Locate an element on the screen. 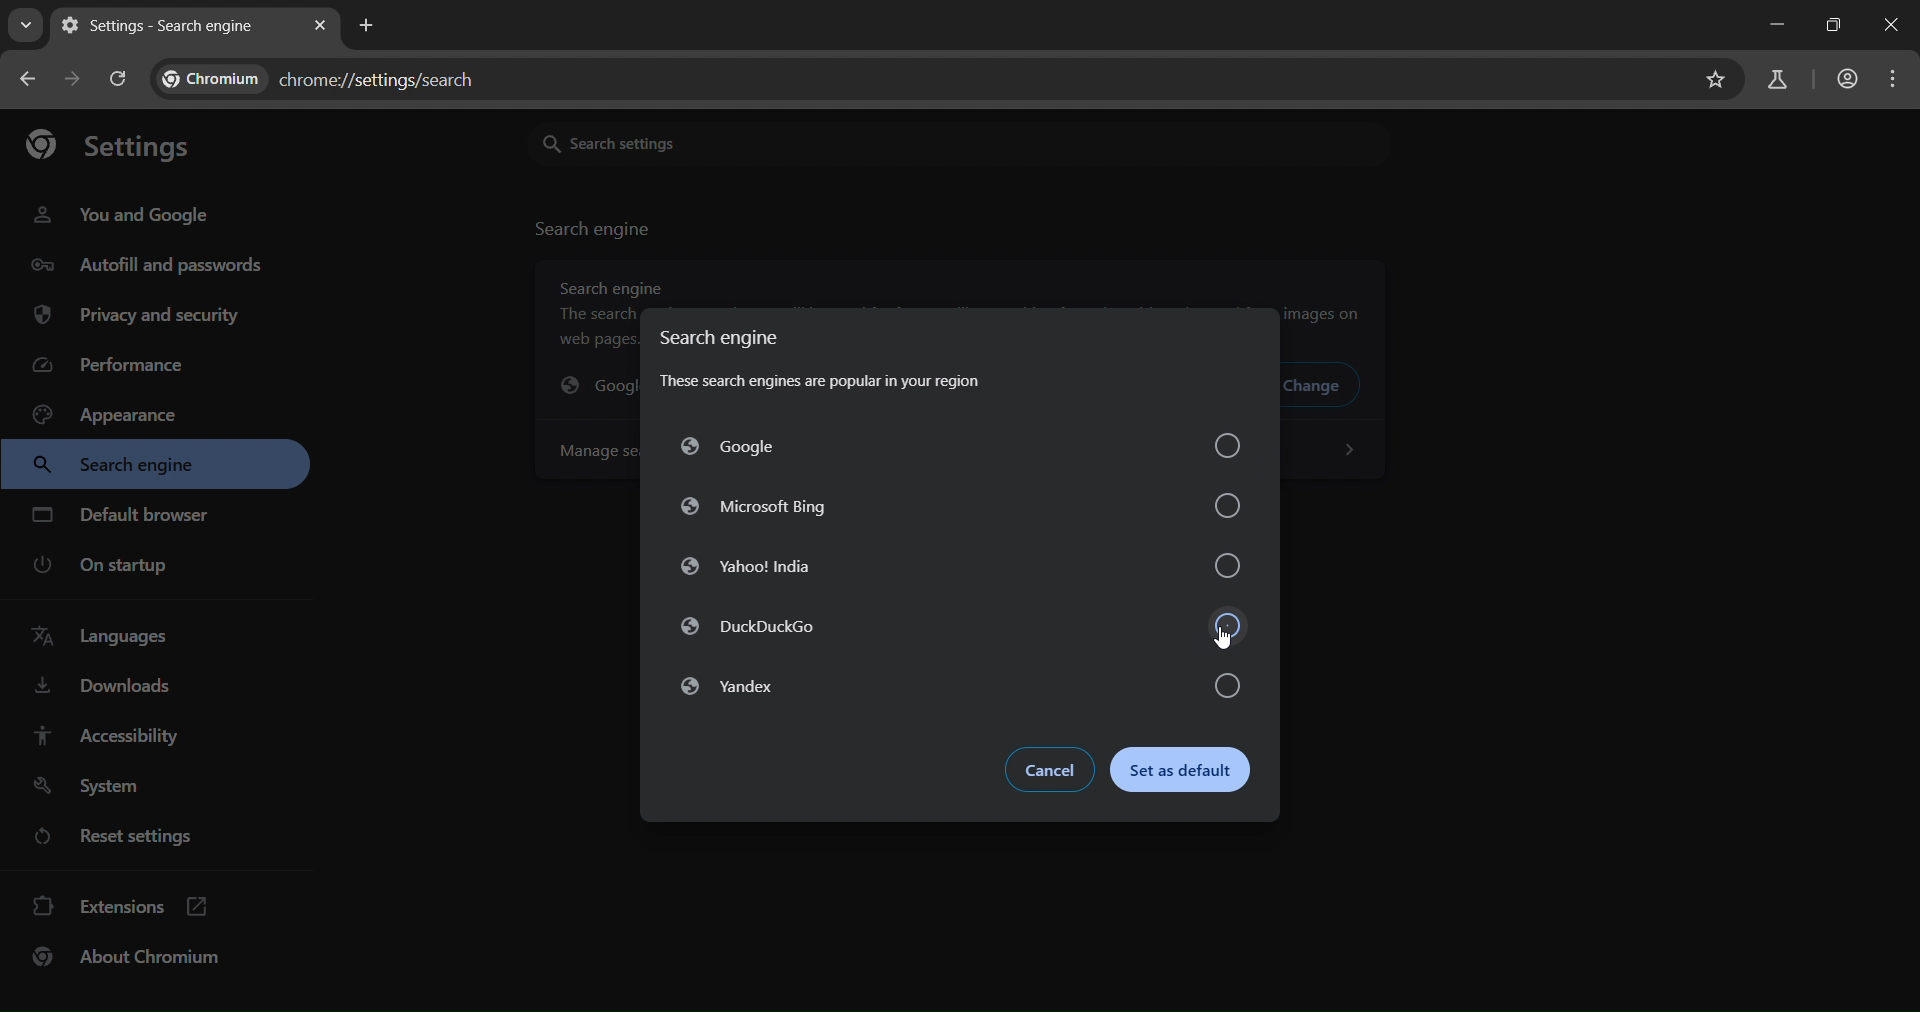 This screenshot has width=1920, height=1012. Yandex is located at coordinates (953, 687).